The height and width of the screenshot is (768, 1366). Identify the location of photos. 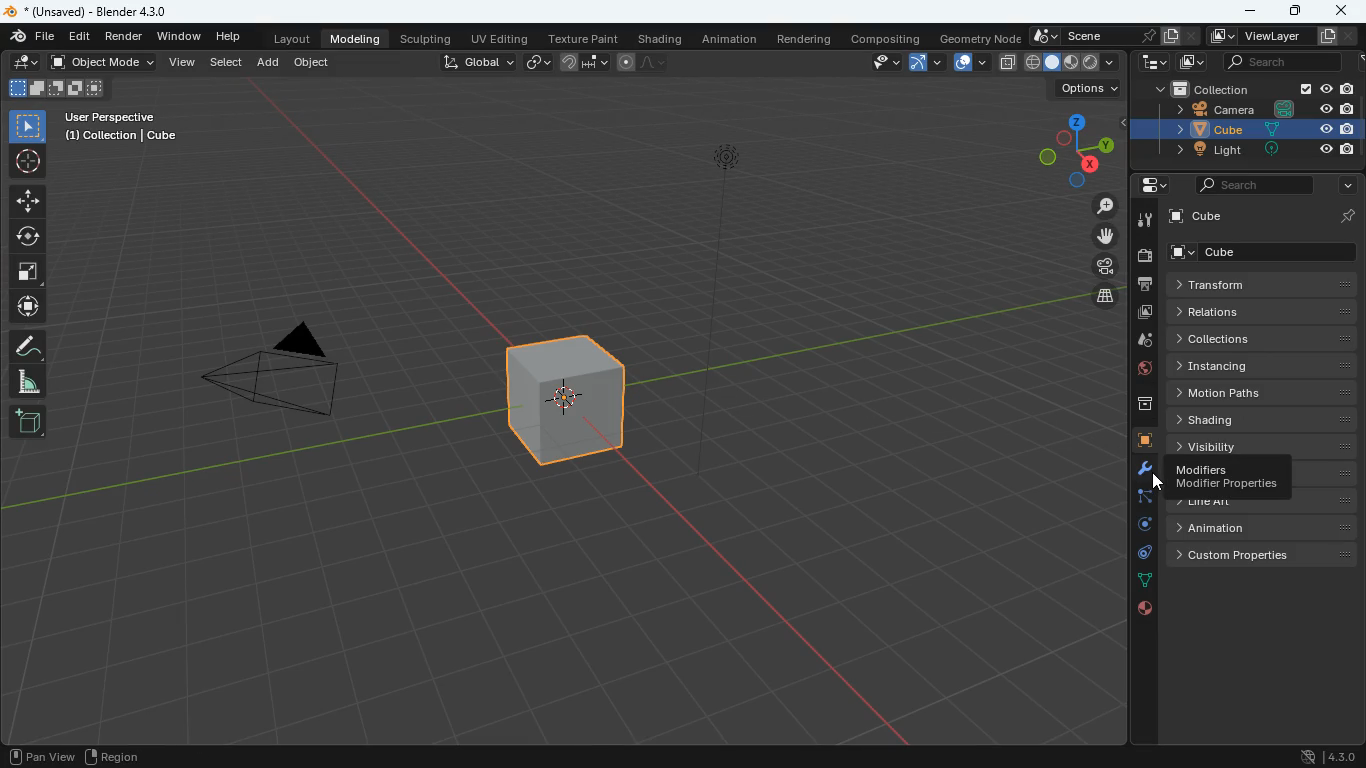
(1142, 314).